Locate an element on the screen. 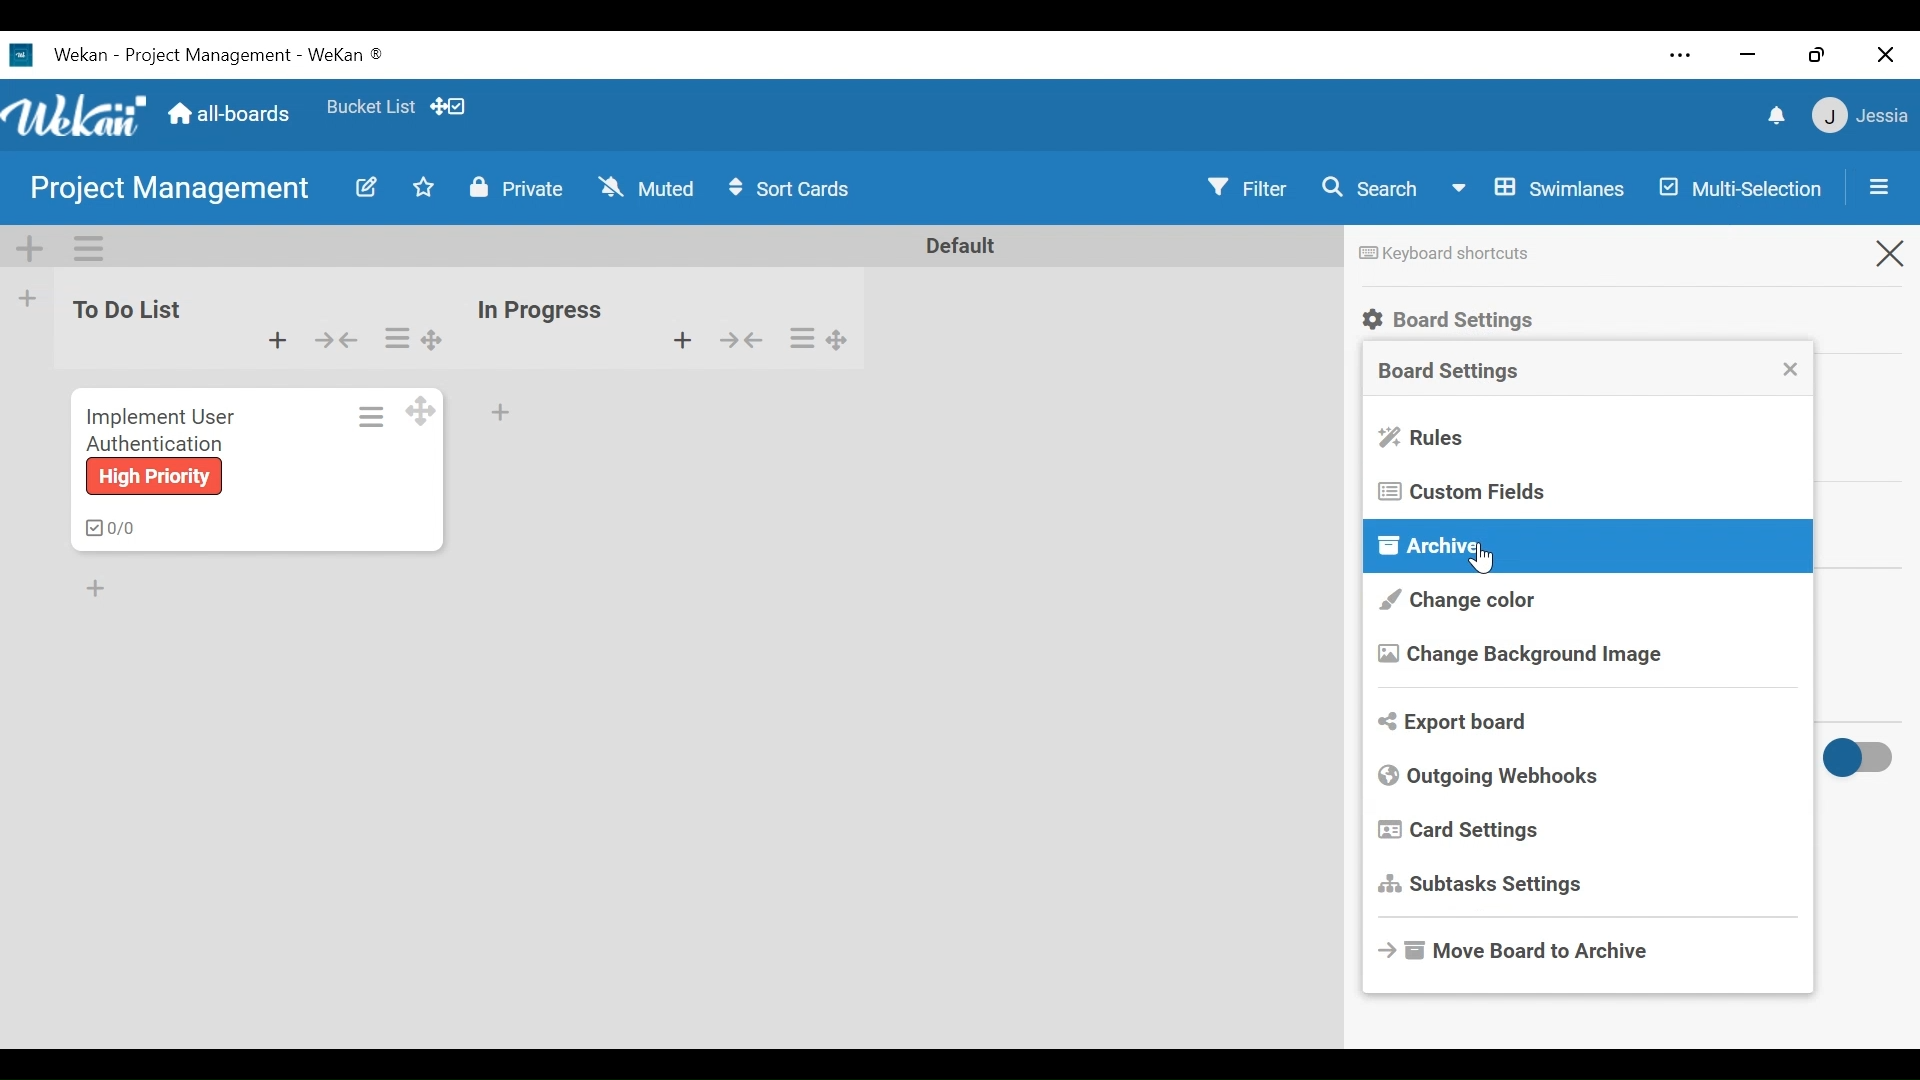 This screenshot has width=1920, height=1080. List Name is located at coordinates (123, 309).